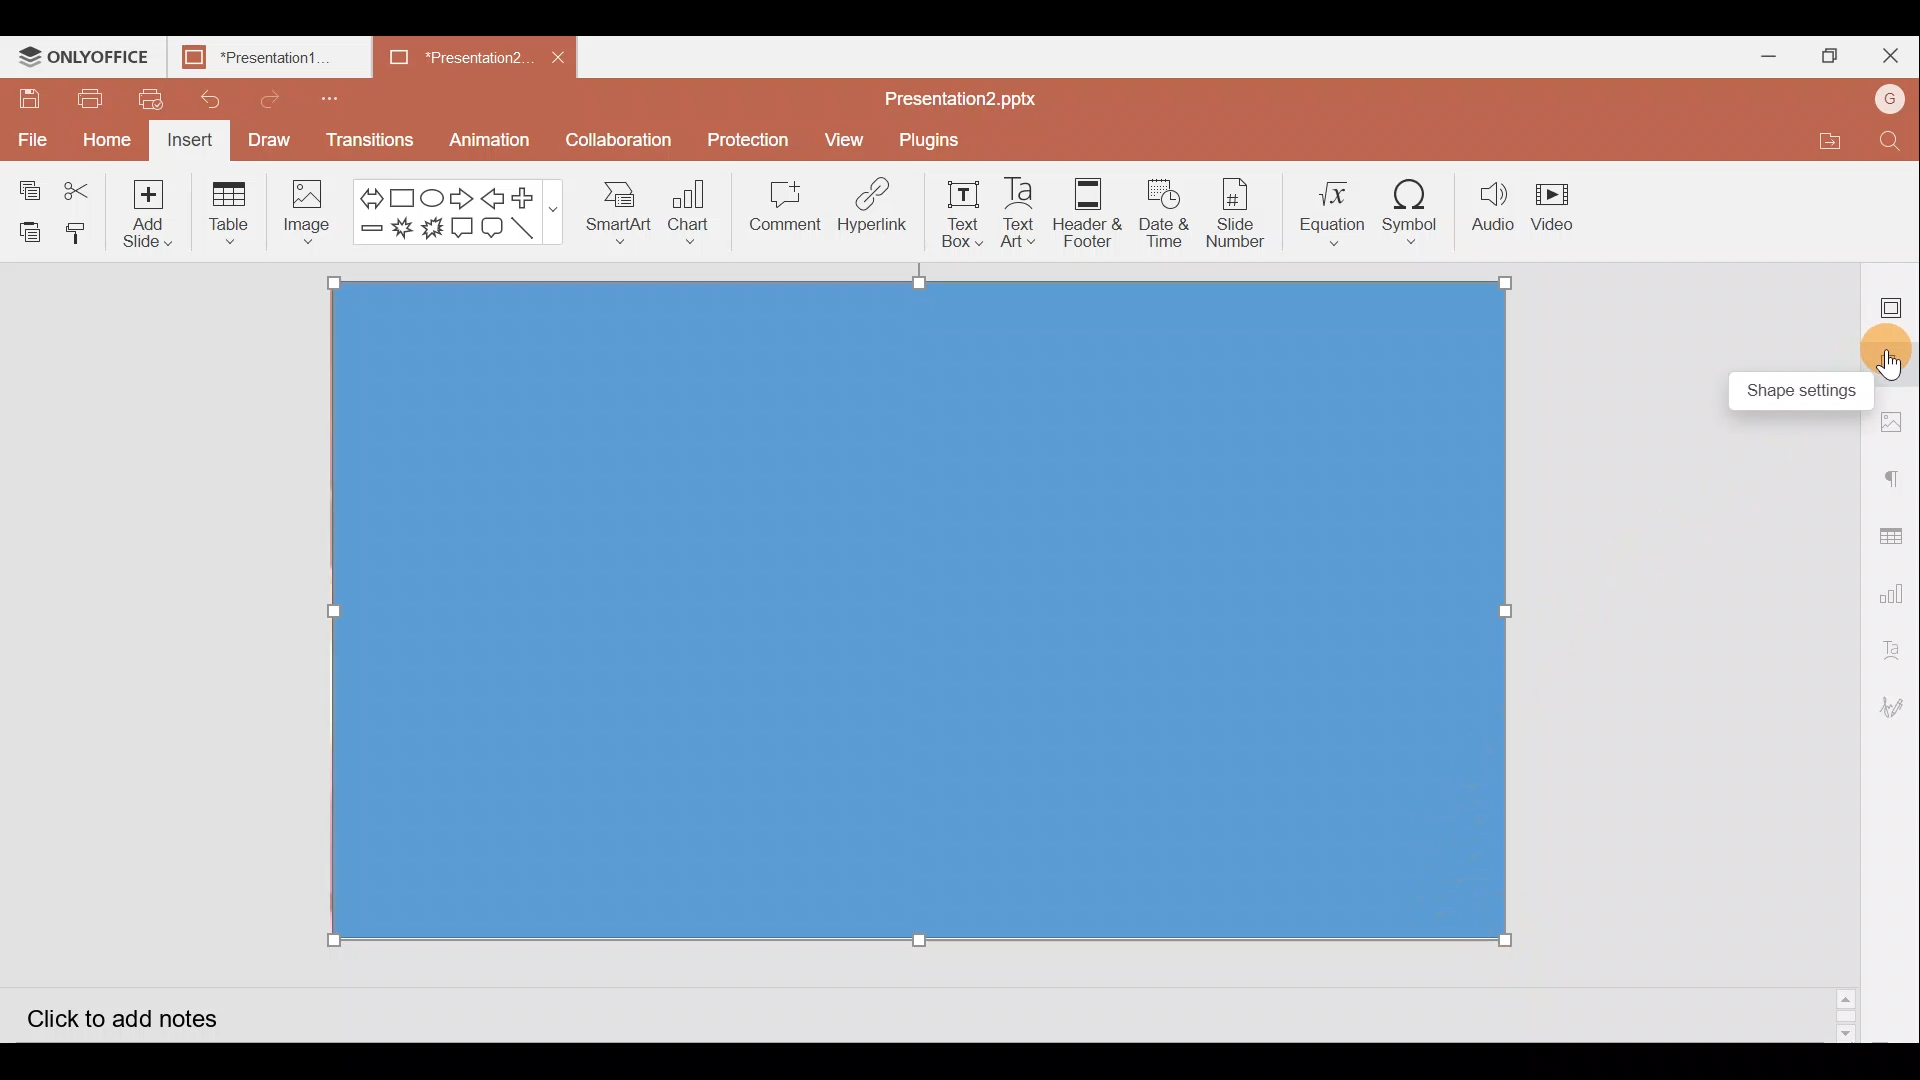 The height and width of the screenshot is (1080, 1920). I want to click on Signature settings, so click(1896, 704).